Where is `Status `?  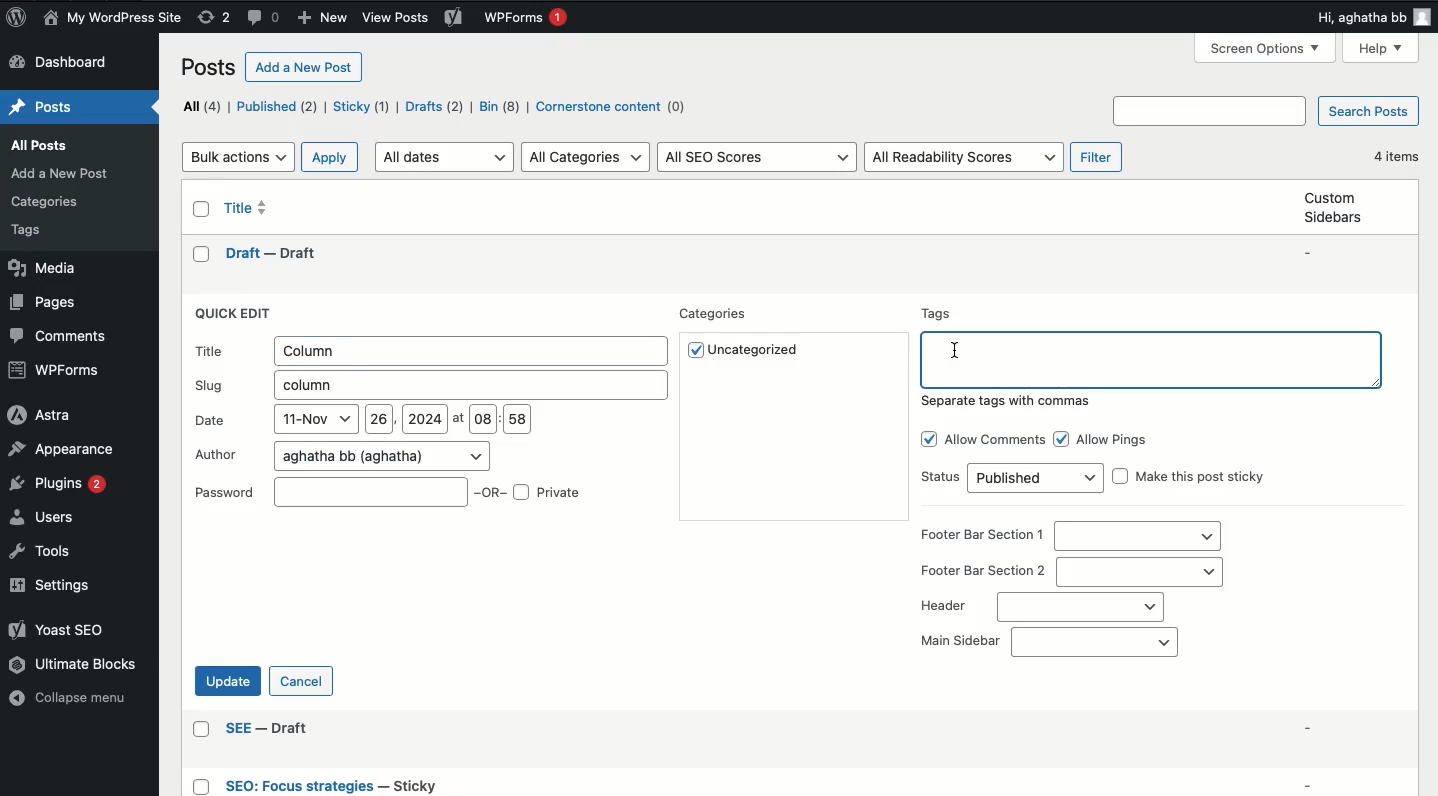
Status  is located at coordinates (1012, 480).